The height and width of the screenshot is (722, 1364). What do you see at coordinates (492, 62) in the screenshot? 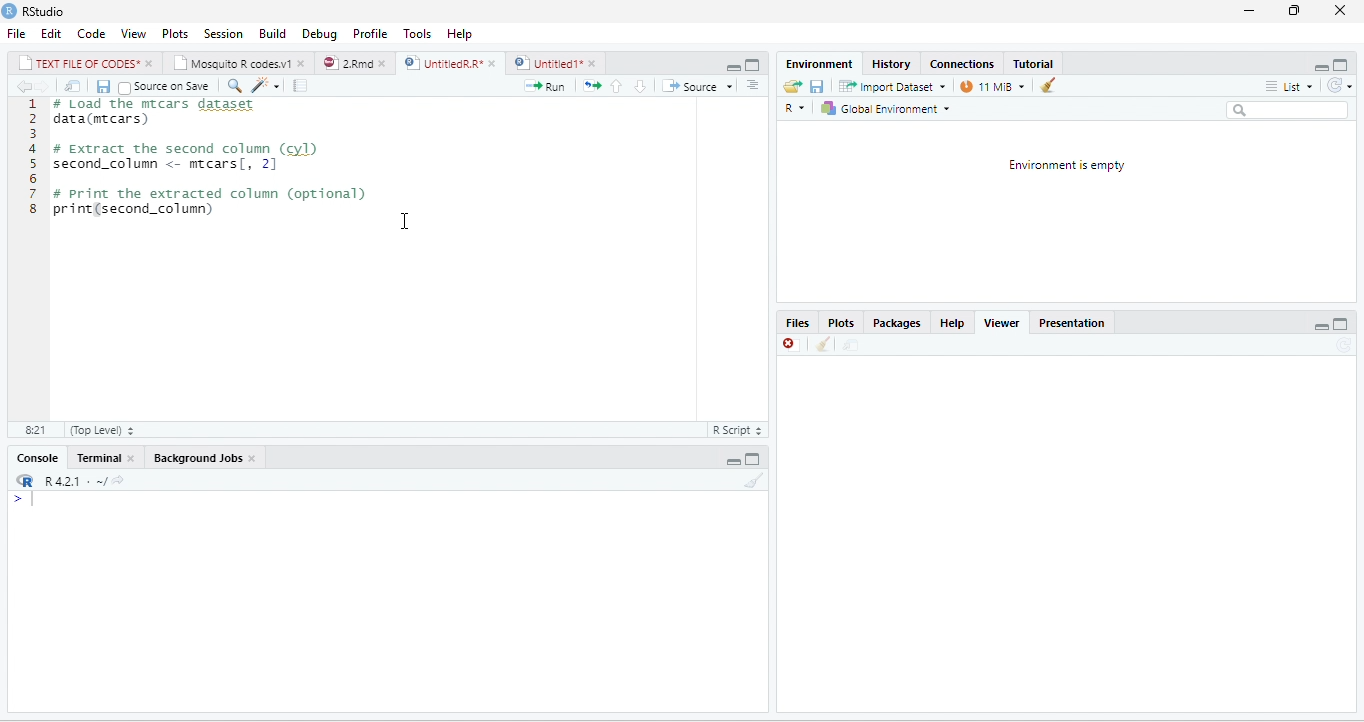
I see `close` at bounding box center [492, 62].